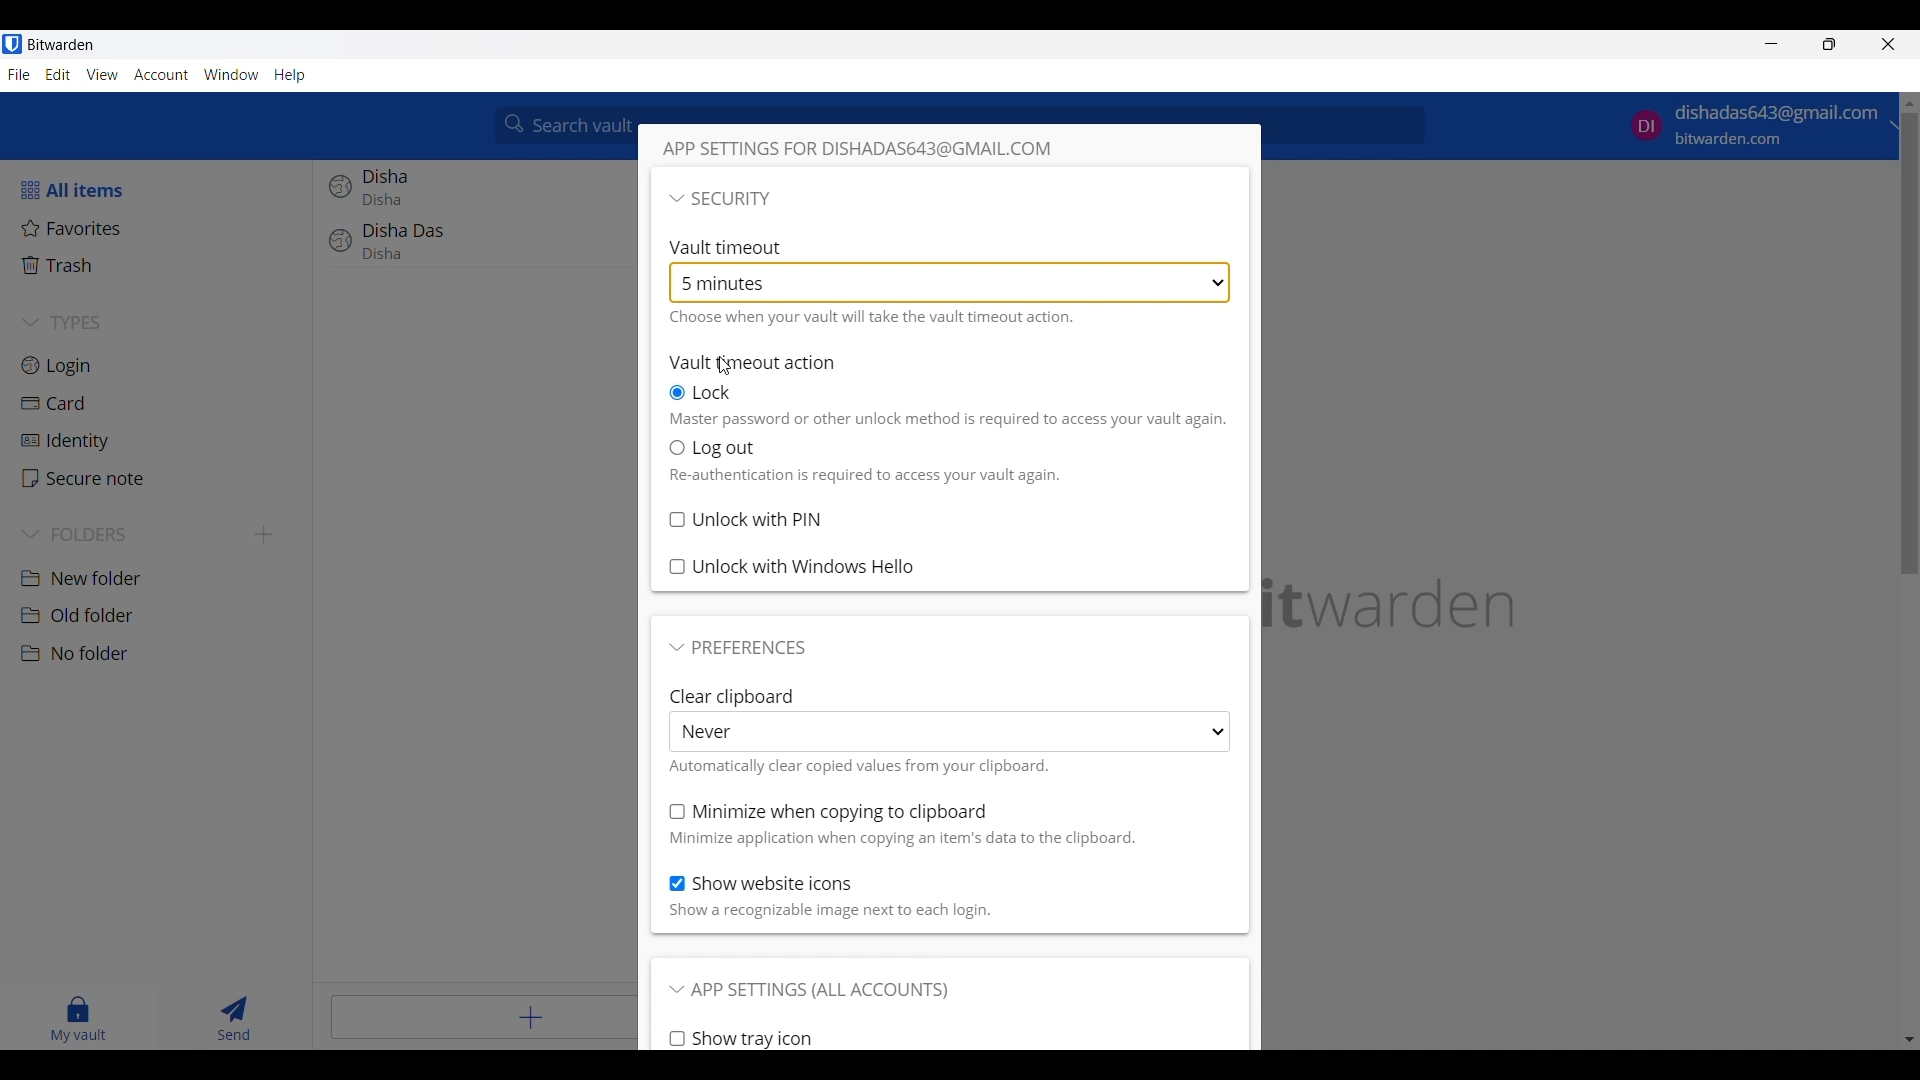 This screenshot has height=1080, width=1920. Describe the element at coordinates (951, 283) in the screenshot. I see `Vault timeout enabled at 5 minutes` at that location.